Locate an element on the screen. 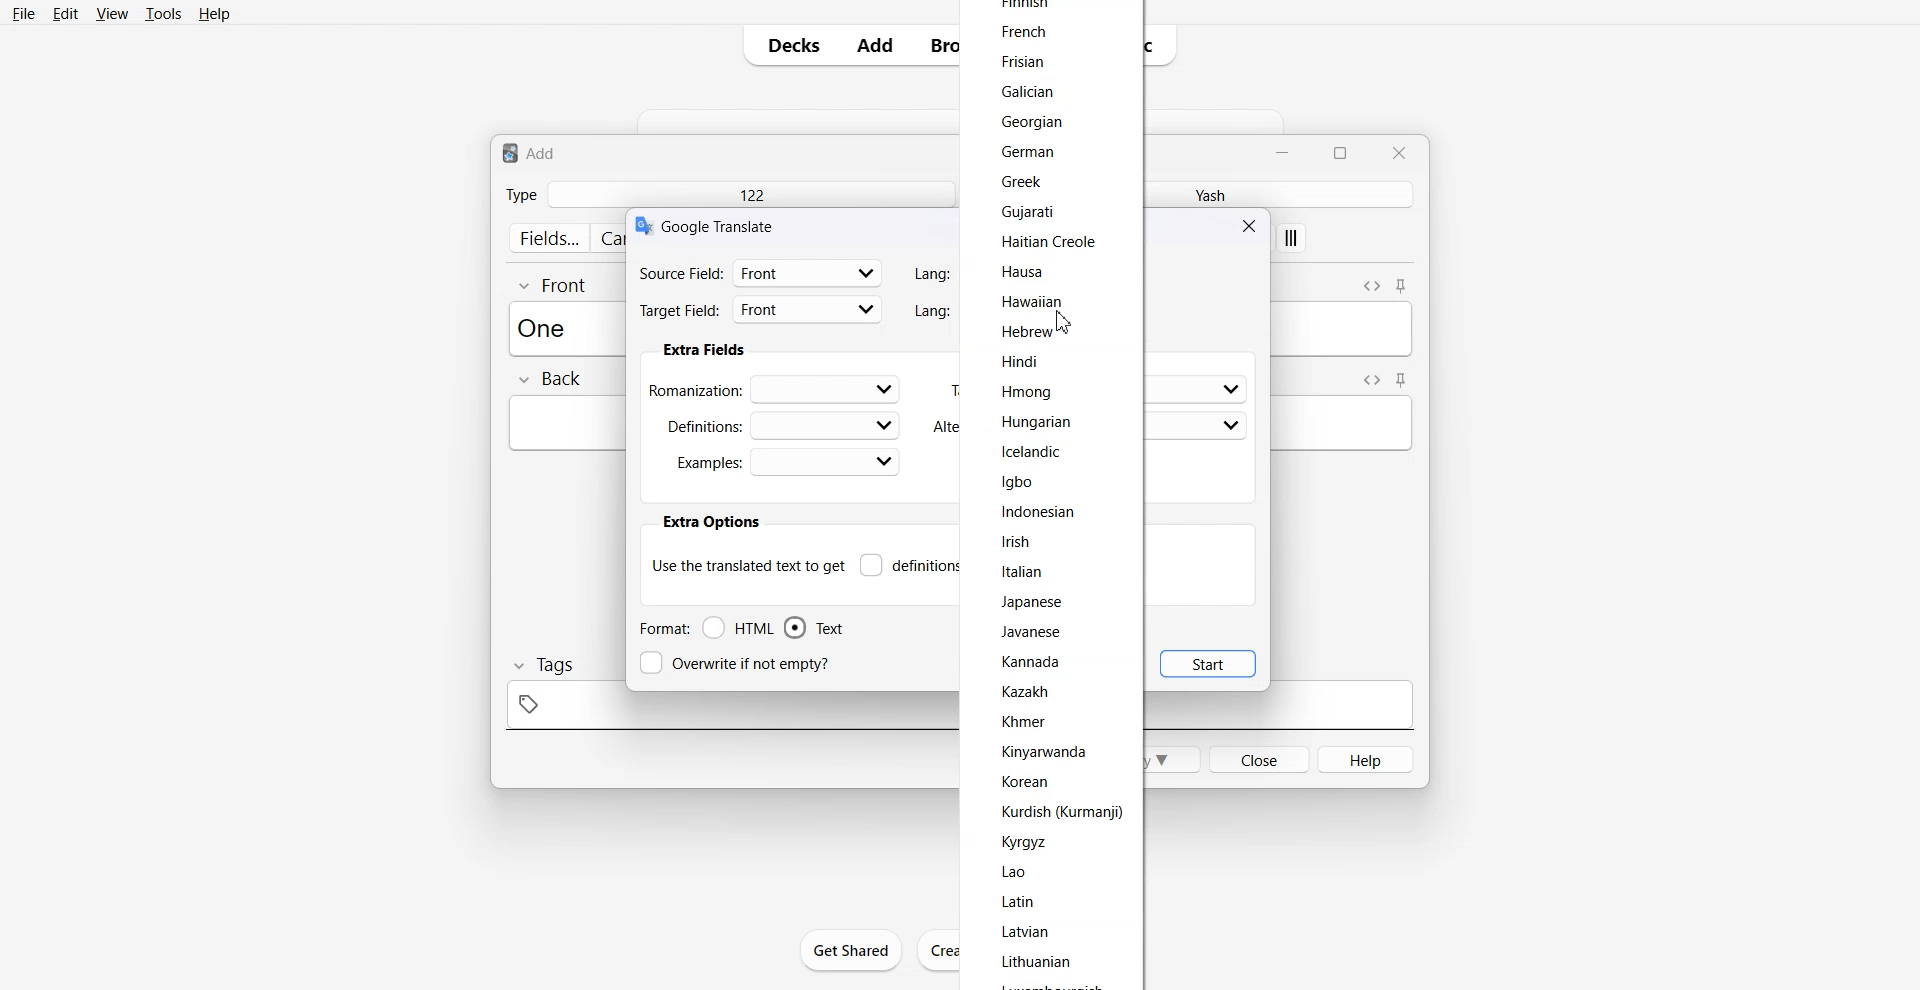  Kazakh is located at coordinates (1026, 692).